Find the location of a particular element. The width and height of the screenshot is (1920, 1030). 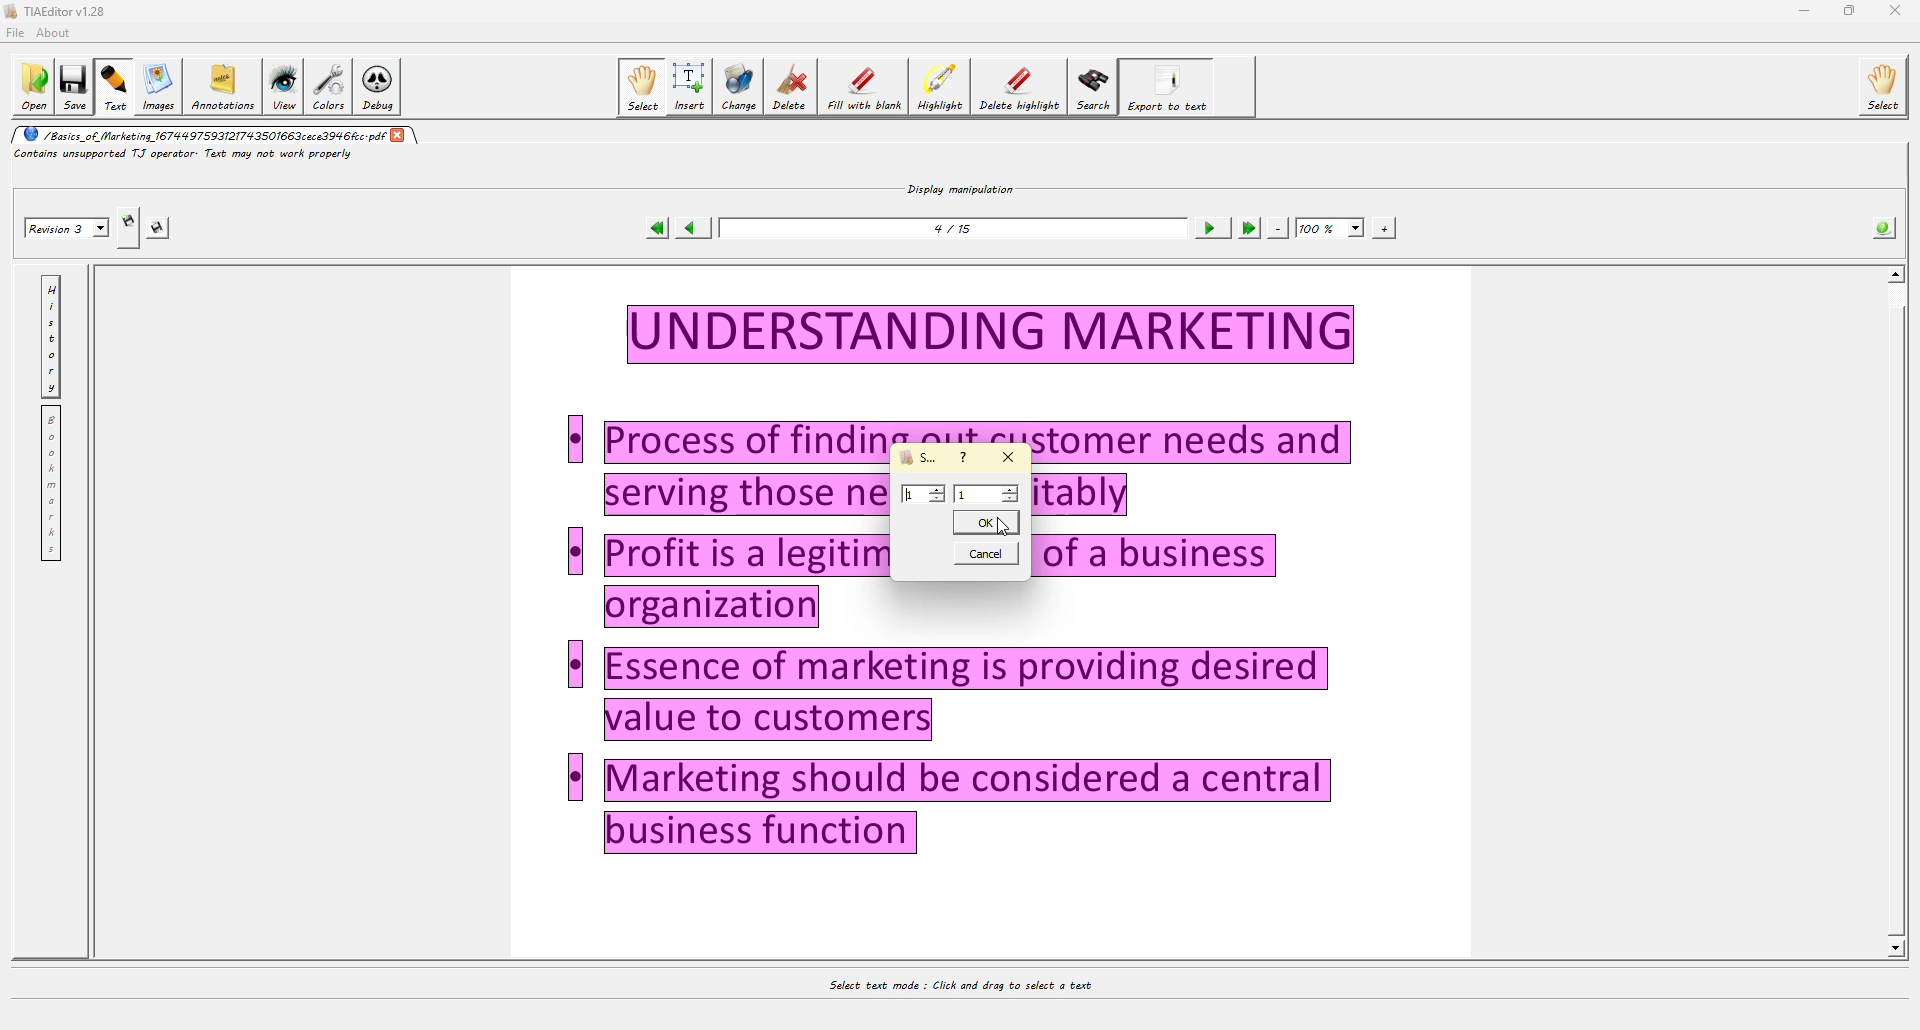

 is located at coordinates (972, 692).